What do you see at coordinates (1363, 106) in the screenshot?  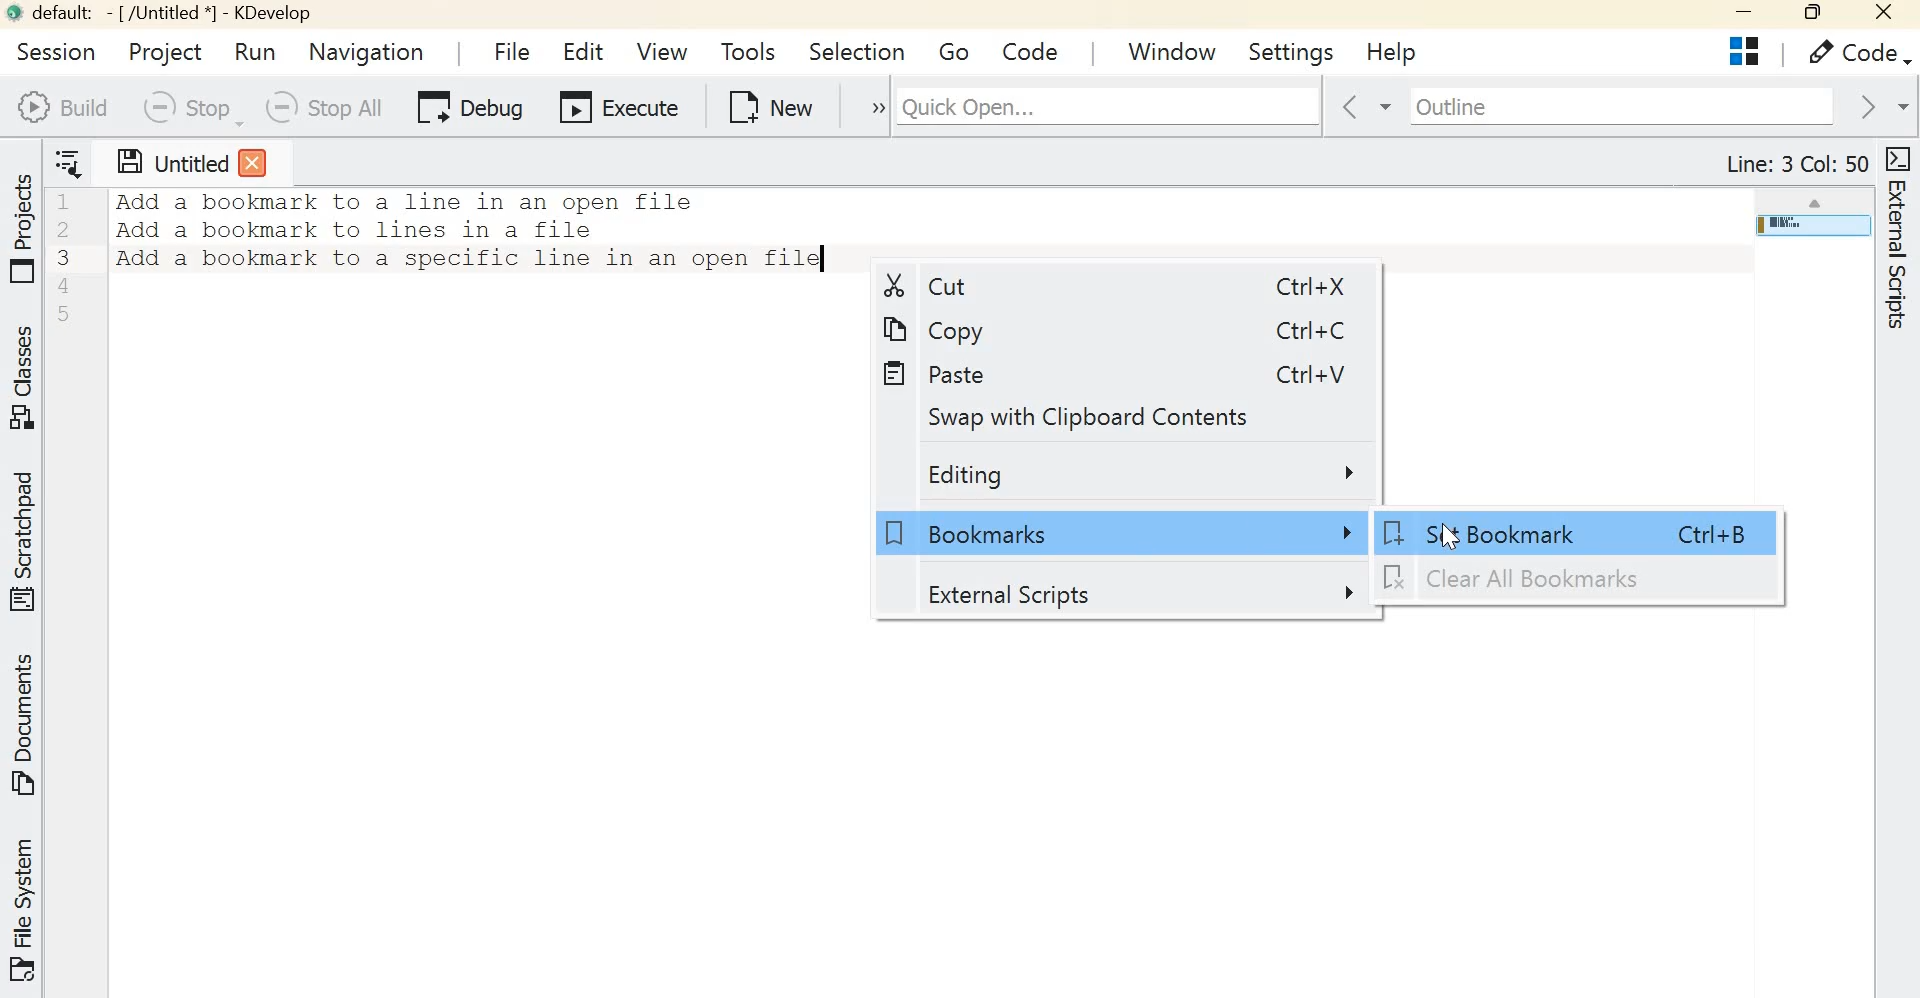 I see `go forward in context history` at bounding box center [1363, 106].